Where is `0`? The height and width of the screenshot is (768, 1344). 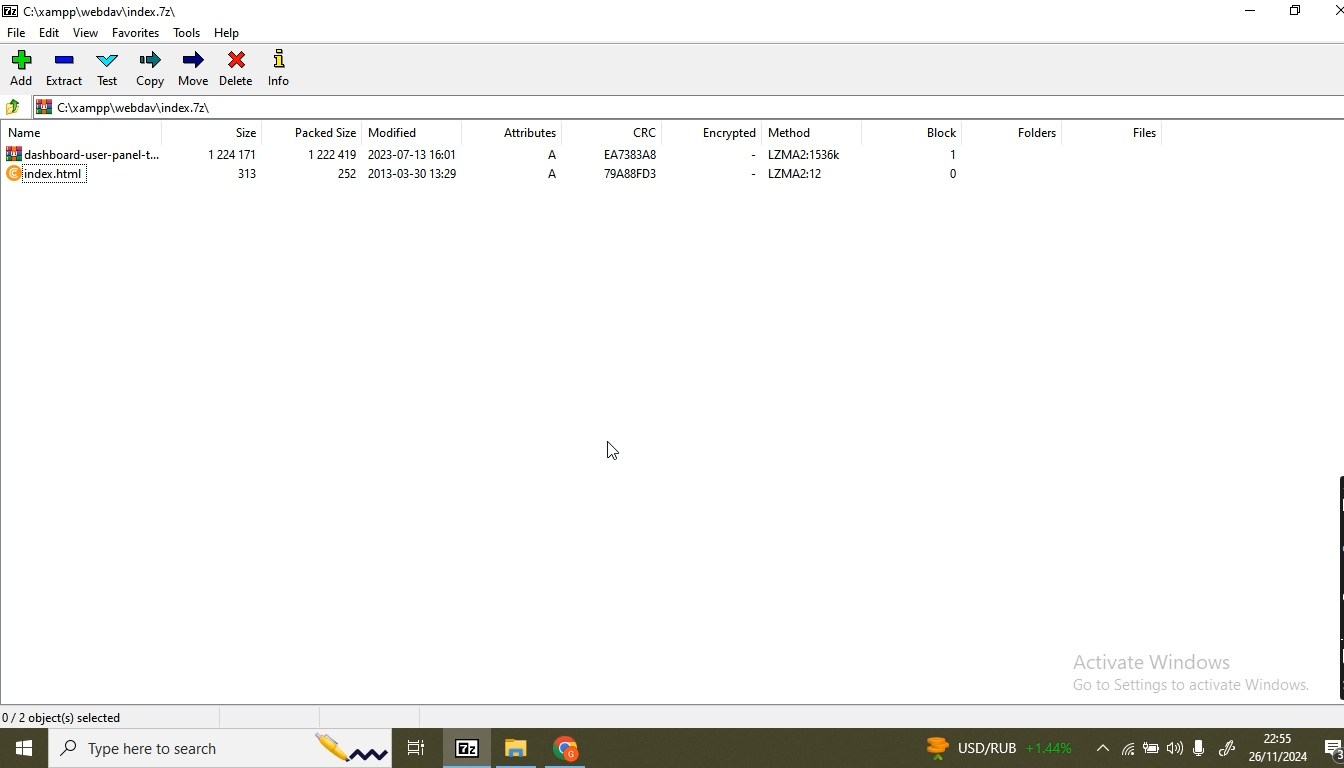 0 is located at coordinates (954, 177).